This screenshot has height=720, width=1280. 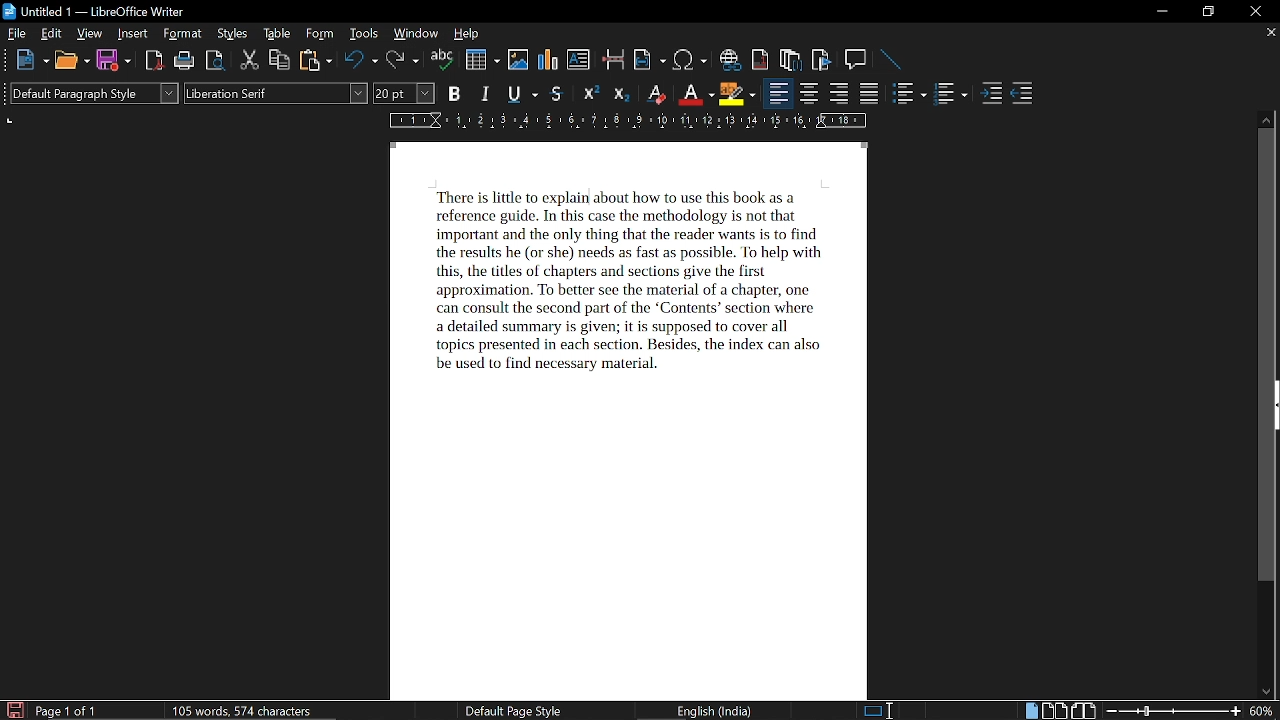 I want to click on justified, so click(x=871, y=95).